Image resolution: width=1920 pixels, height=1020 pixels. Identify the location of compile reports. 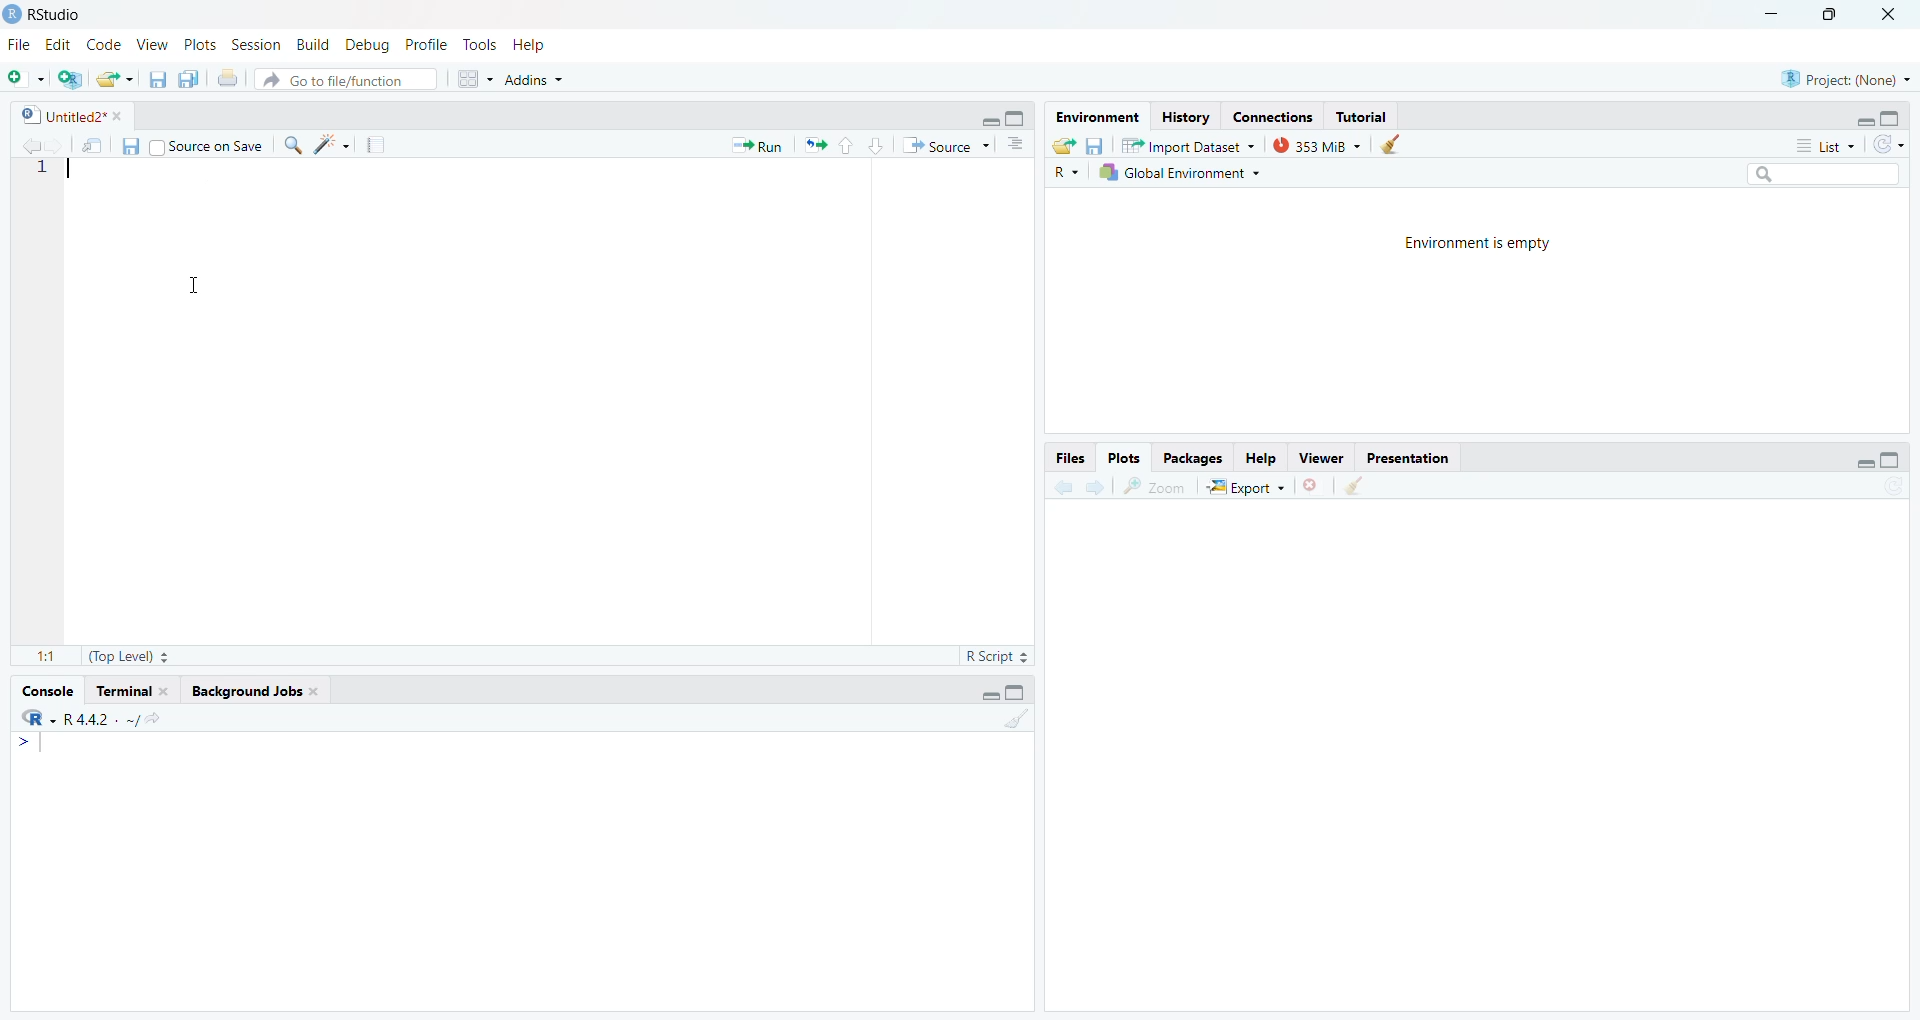
(376, 144).